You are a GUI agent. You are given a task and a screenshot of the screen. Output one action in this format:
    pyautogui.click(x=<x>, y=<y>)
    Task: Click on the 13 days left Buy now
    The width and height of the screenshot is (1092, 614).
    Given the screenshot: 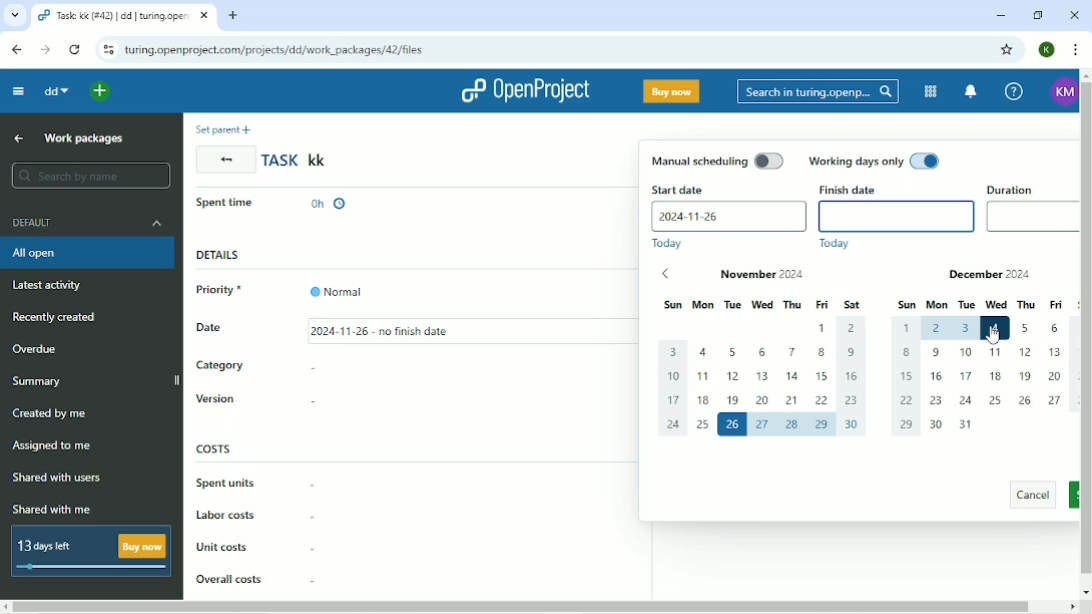 What is the action you would take?
    pyautogui.click(x=89, y=553)
    